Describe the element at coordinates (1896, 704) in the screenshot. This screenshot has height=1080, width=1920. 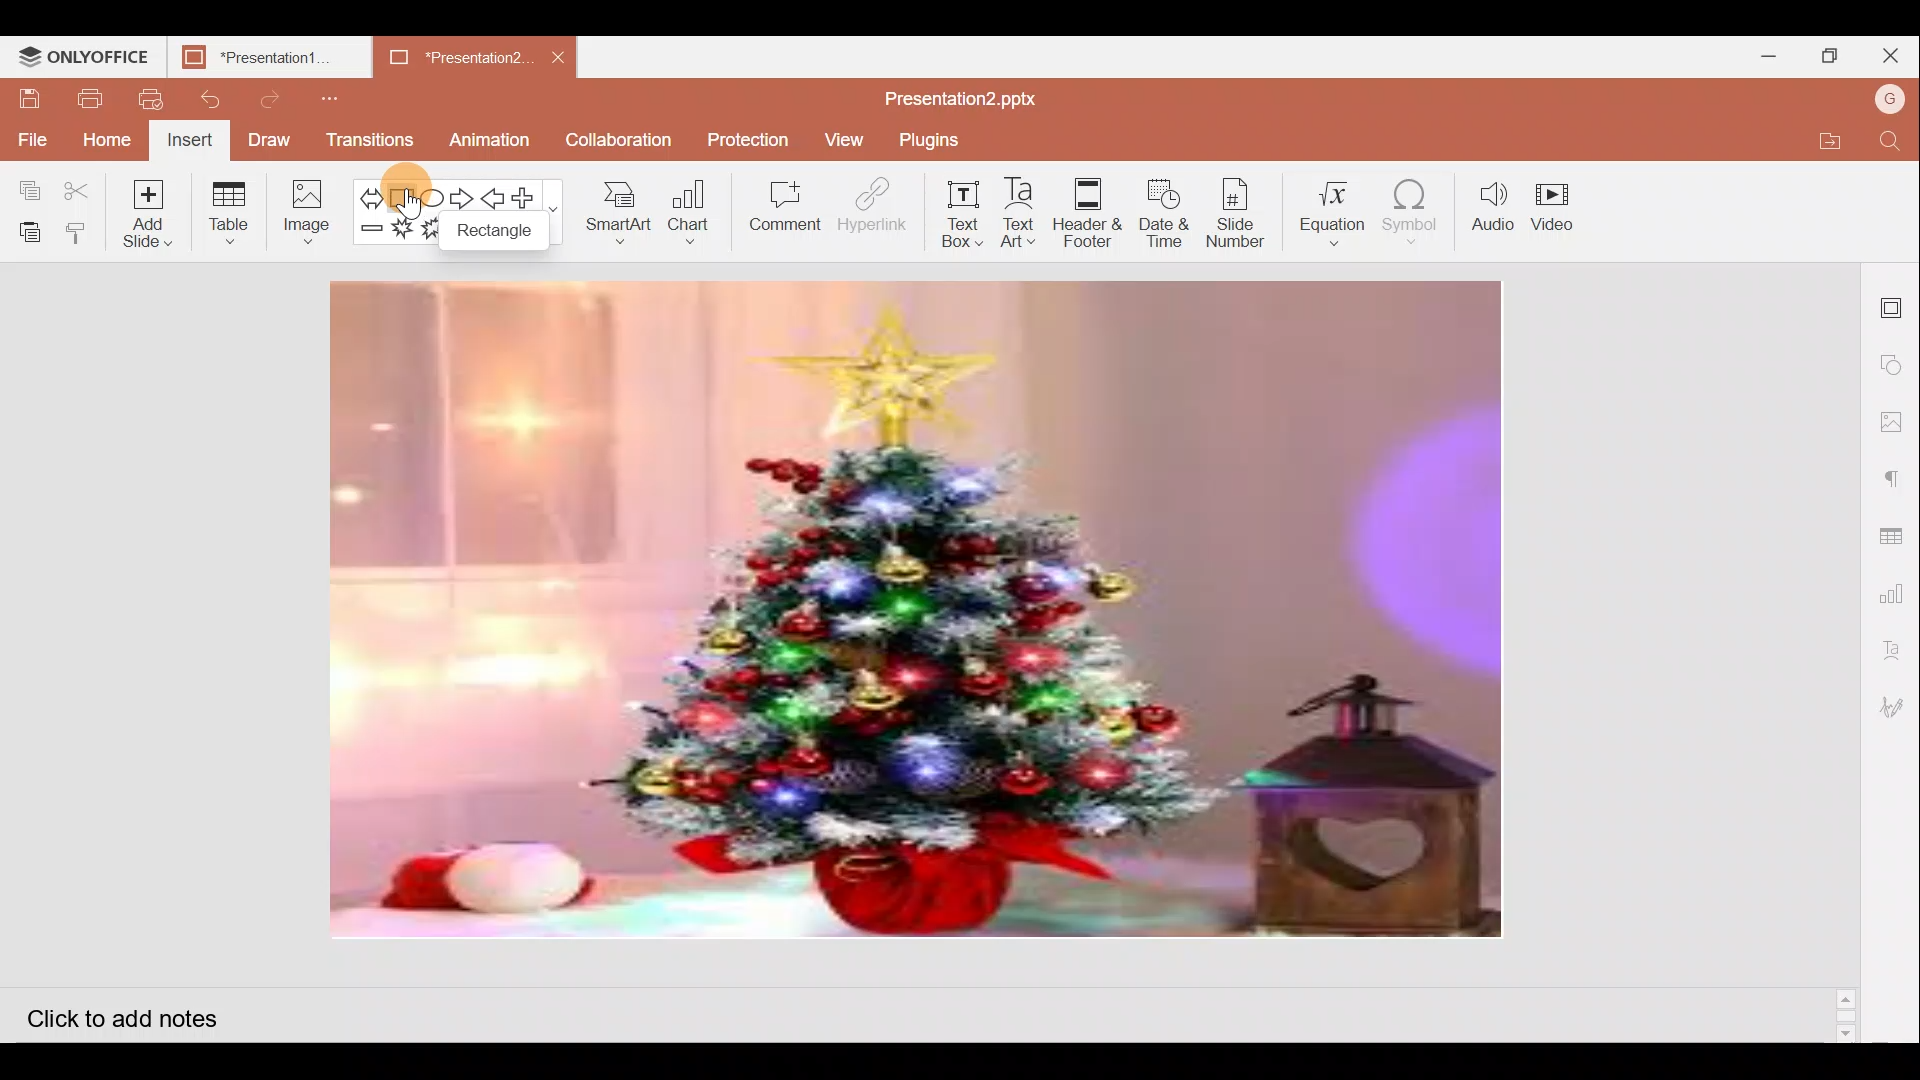
I see `Signature settings` at that location.